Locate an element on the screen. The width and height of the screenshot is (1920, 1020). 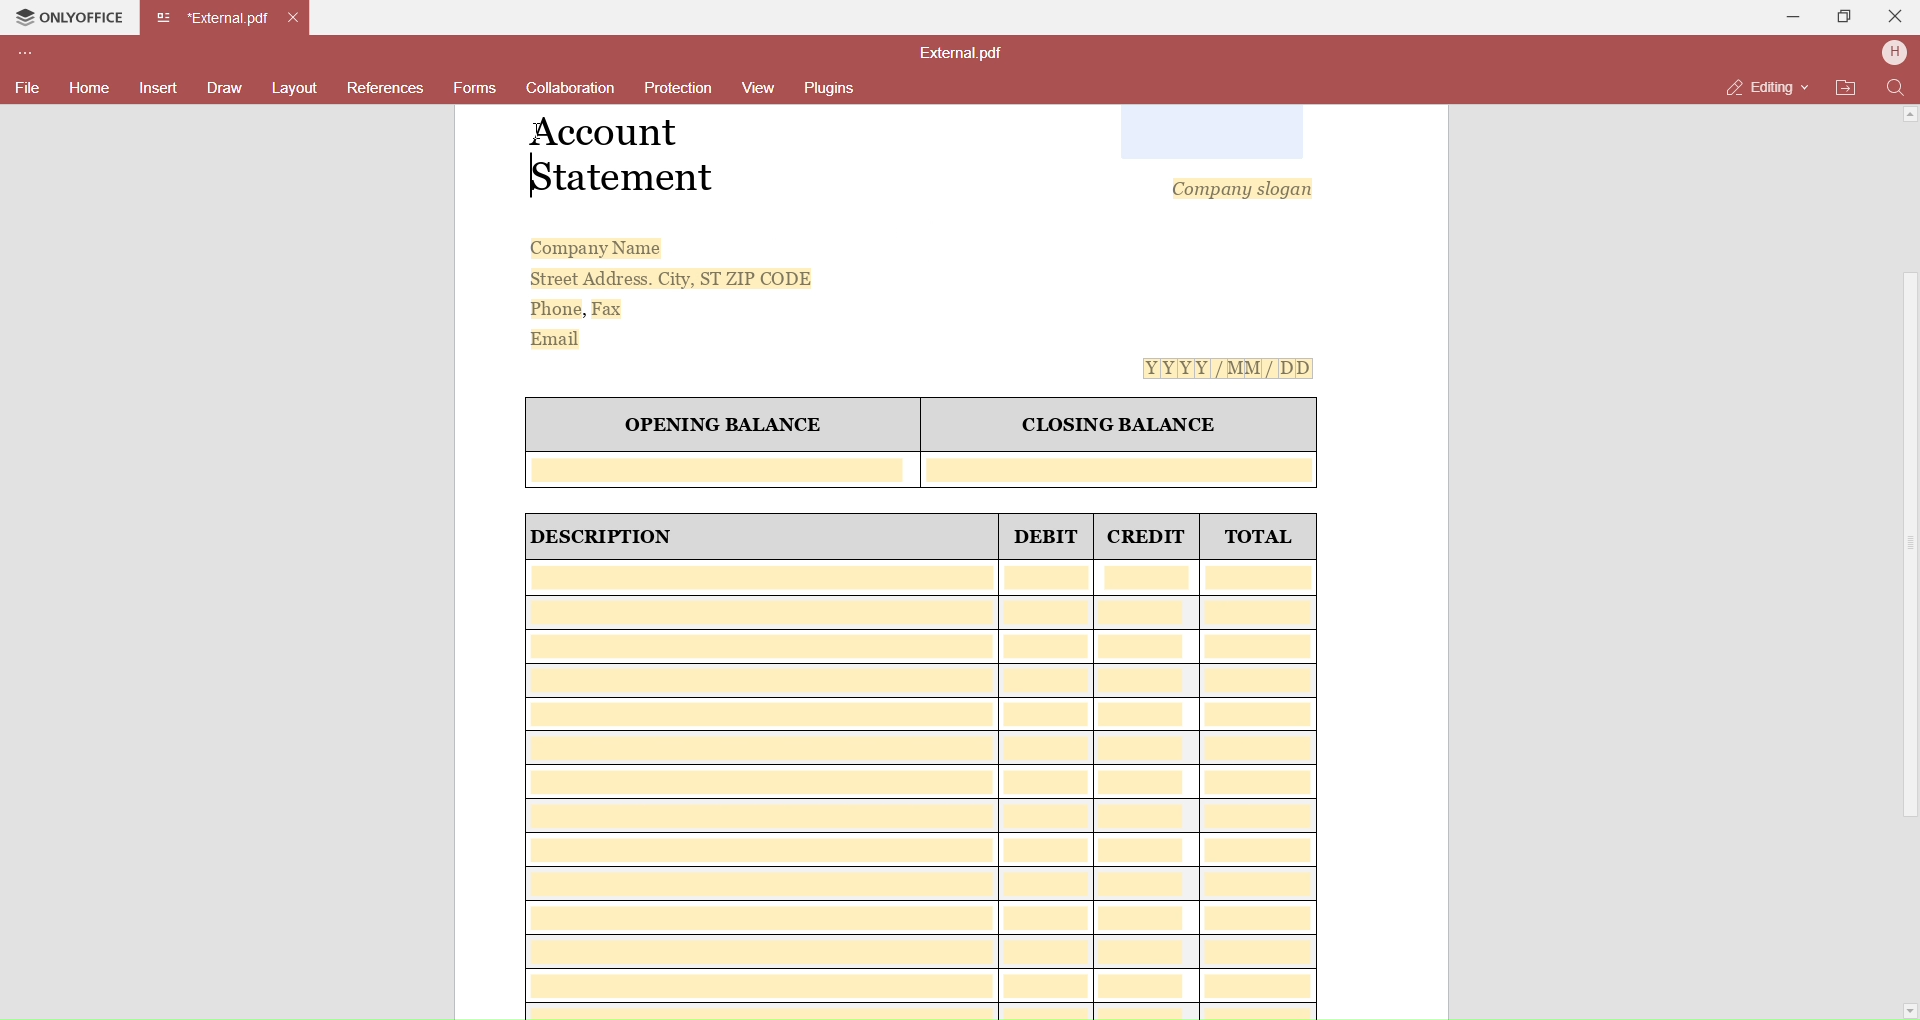
Open File Location is located at coordinates (1847, 89).